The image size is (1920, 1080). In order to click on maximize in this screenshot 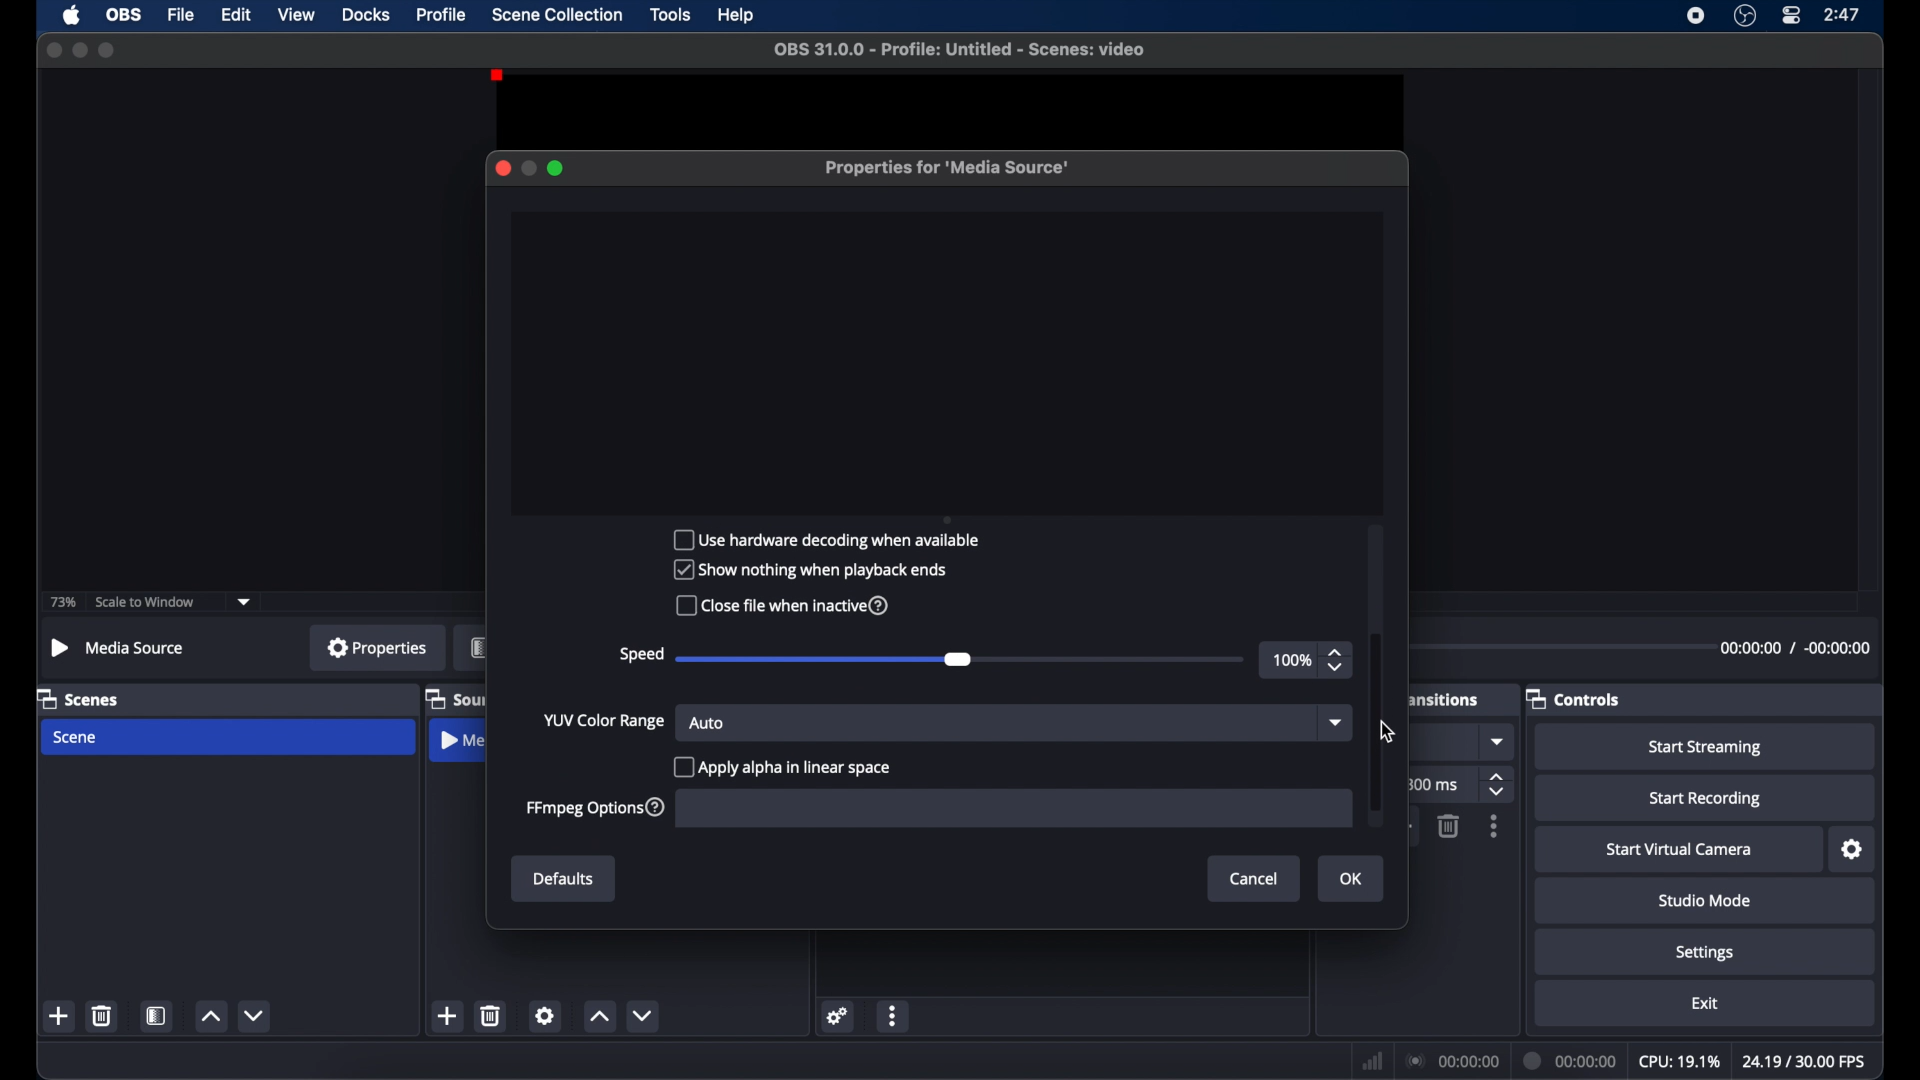, I will do `click(558, 168)`.